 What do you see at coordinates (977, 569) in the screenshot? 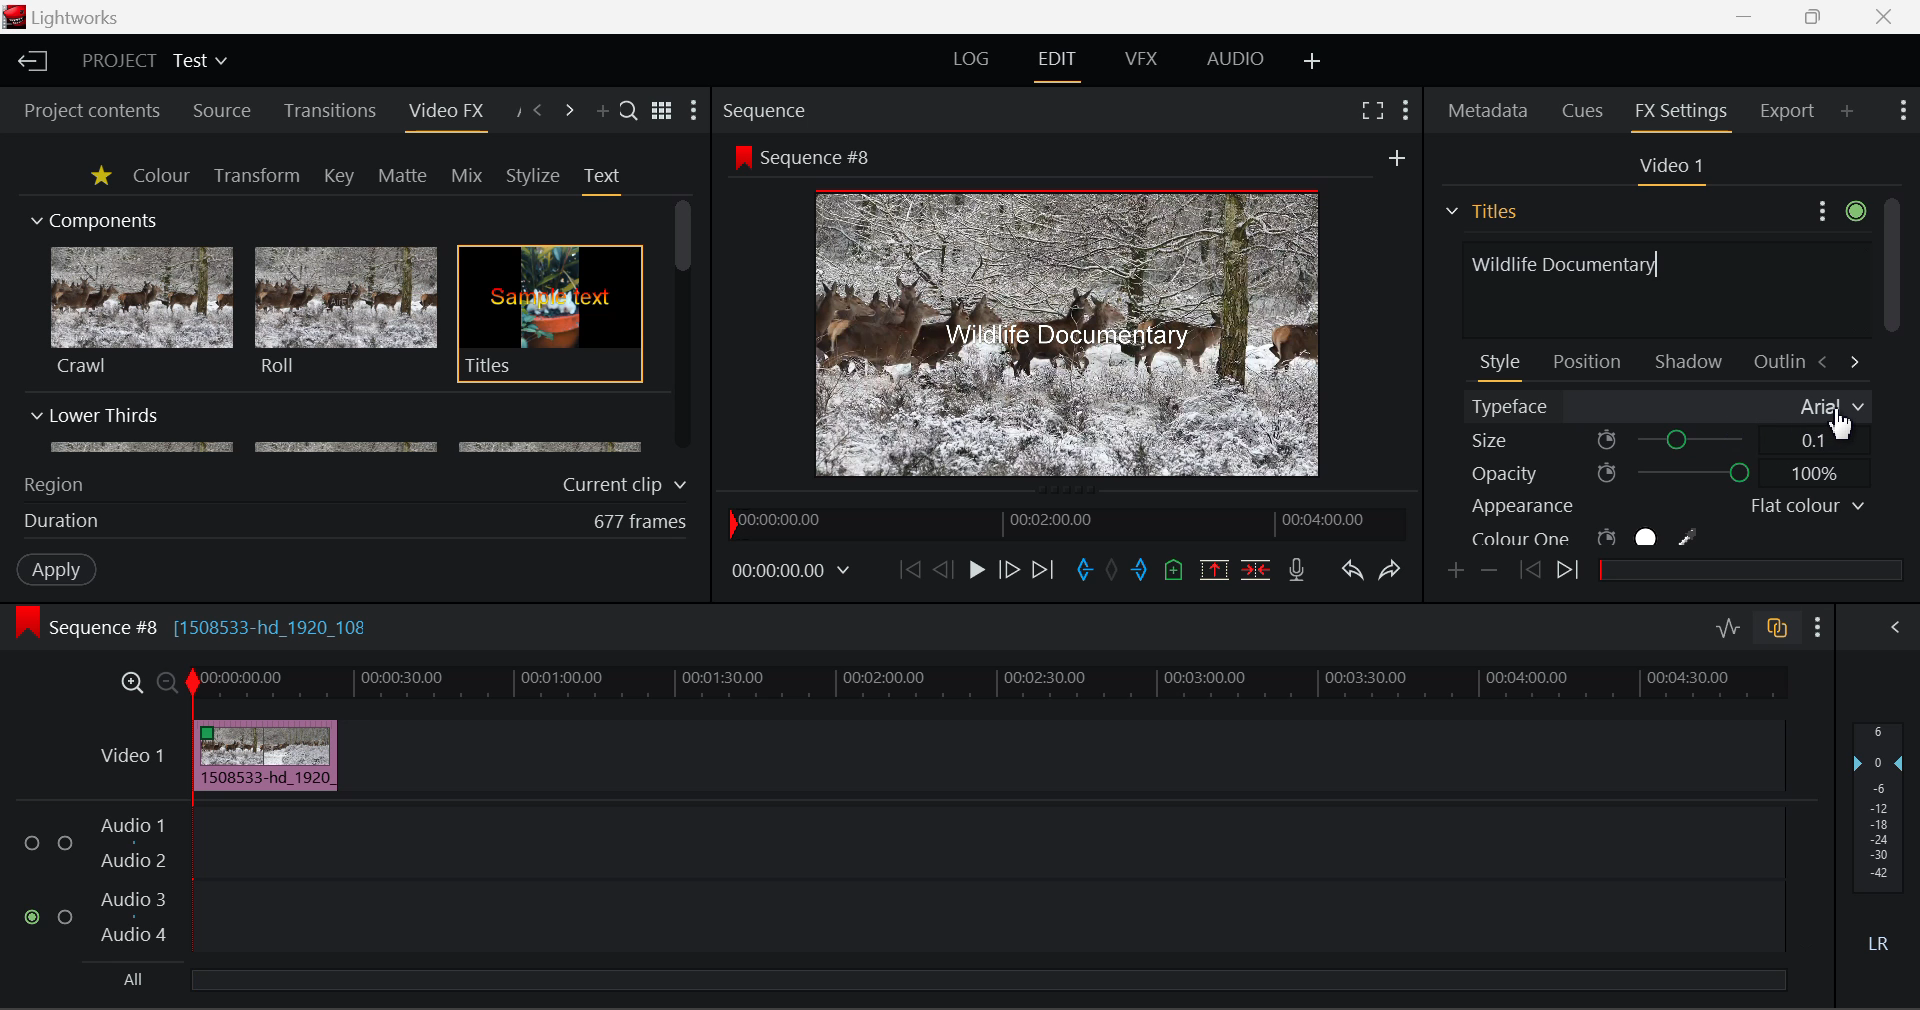
I see `Play` at bounding box center [977, 569].